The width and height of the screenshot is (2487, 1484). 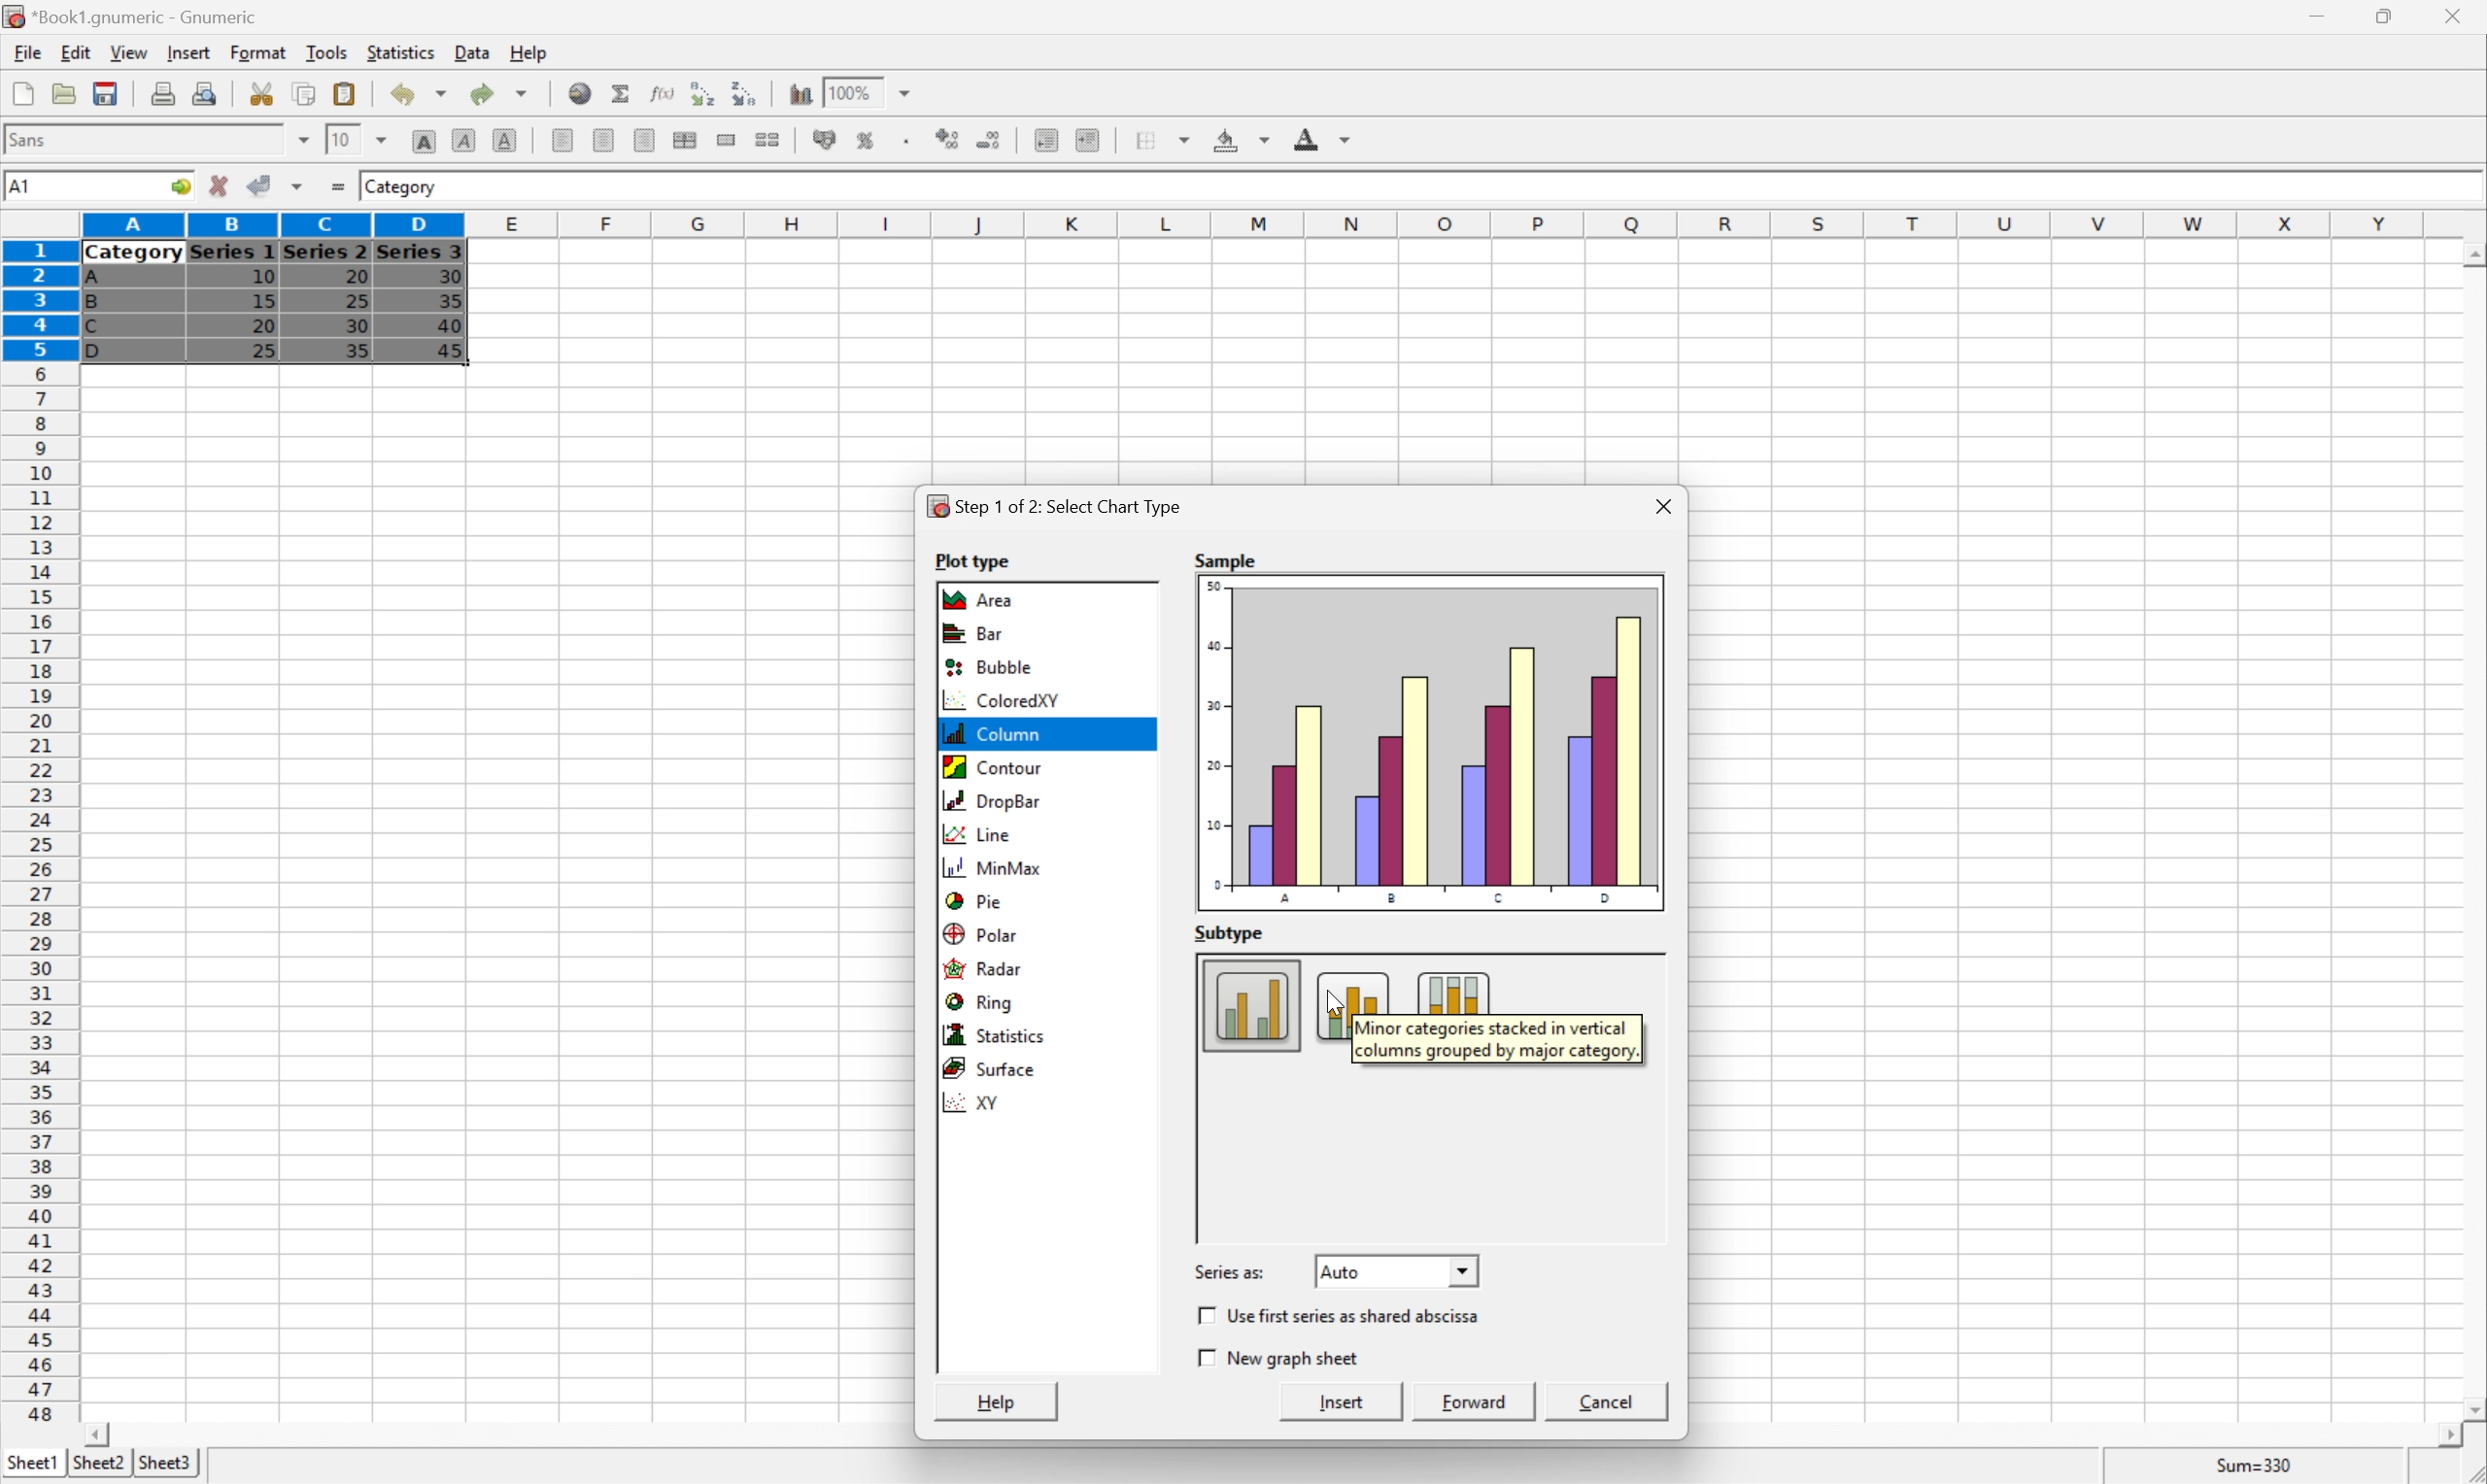 What do you see at coordinates (852, 92) in the screenshot?
I see `100%` at bounding box center [852, 92].